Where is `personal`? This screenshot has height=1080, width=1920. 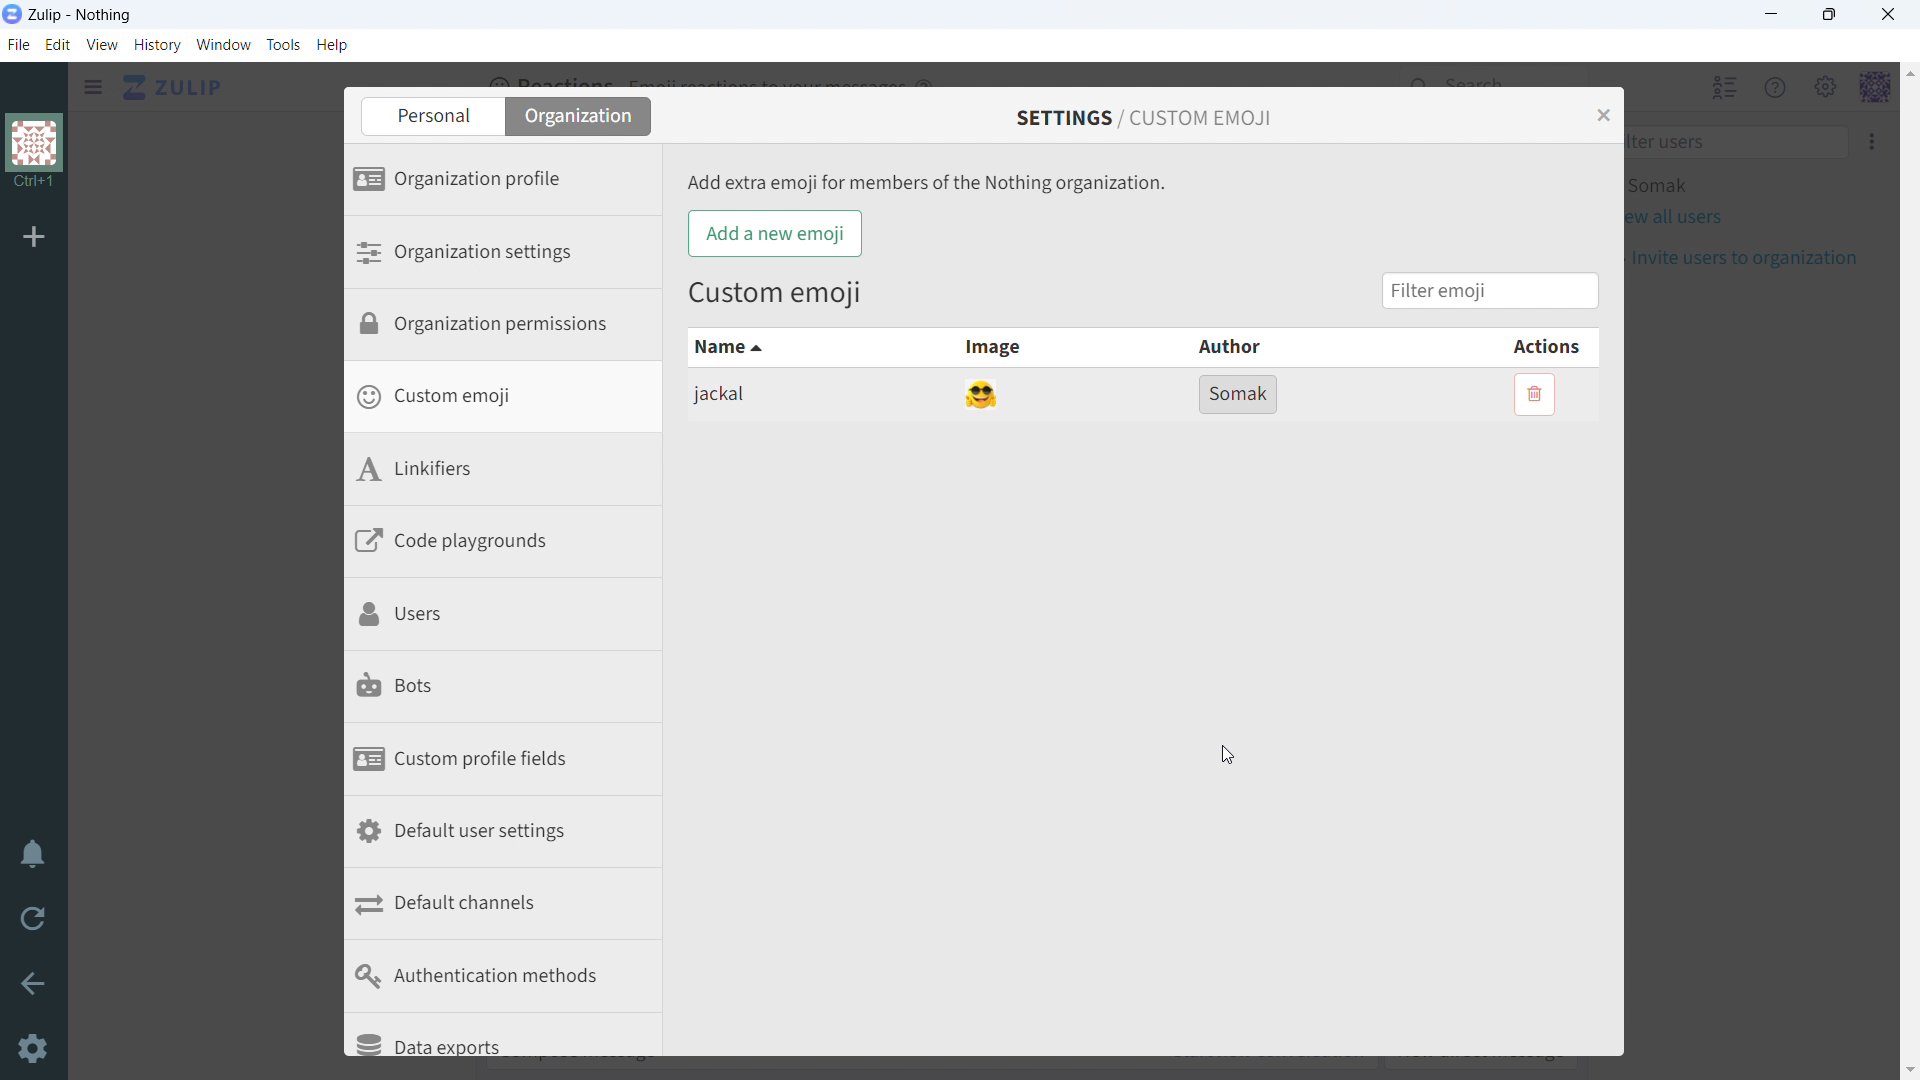
personal is located at coordinates (441, 116).